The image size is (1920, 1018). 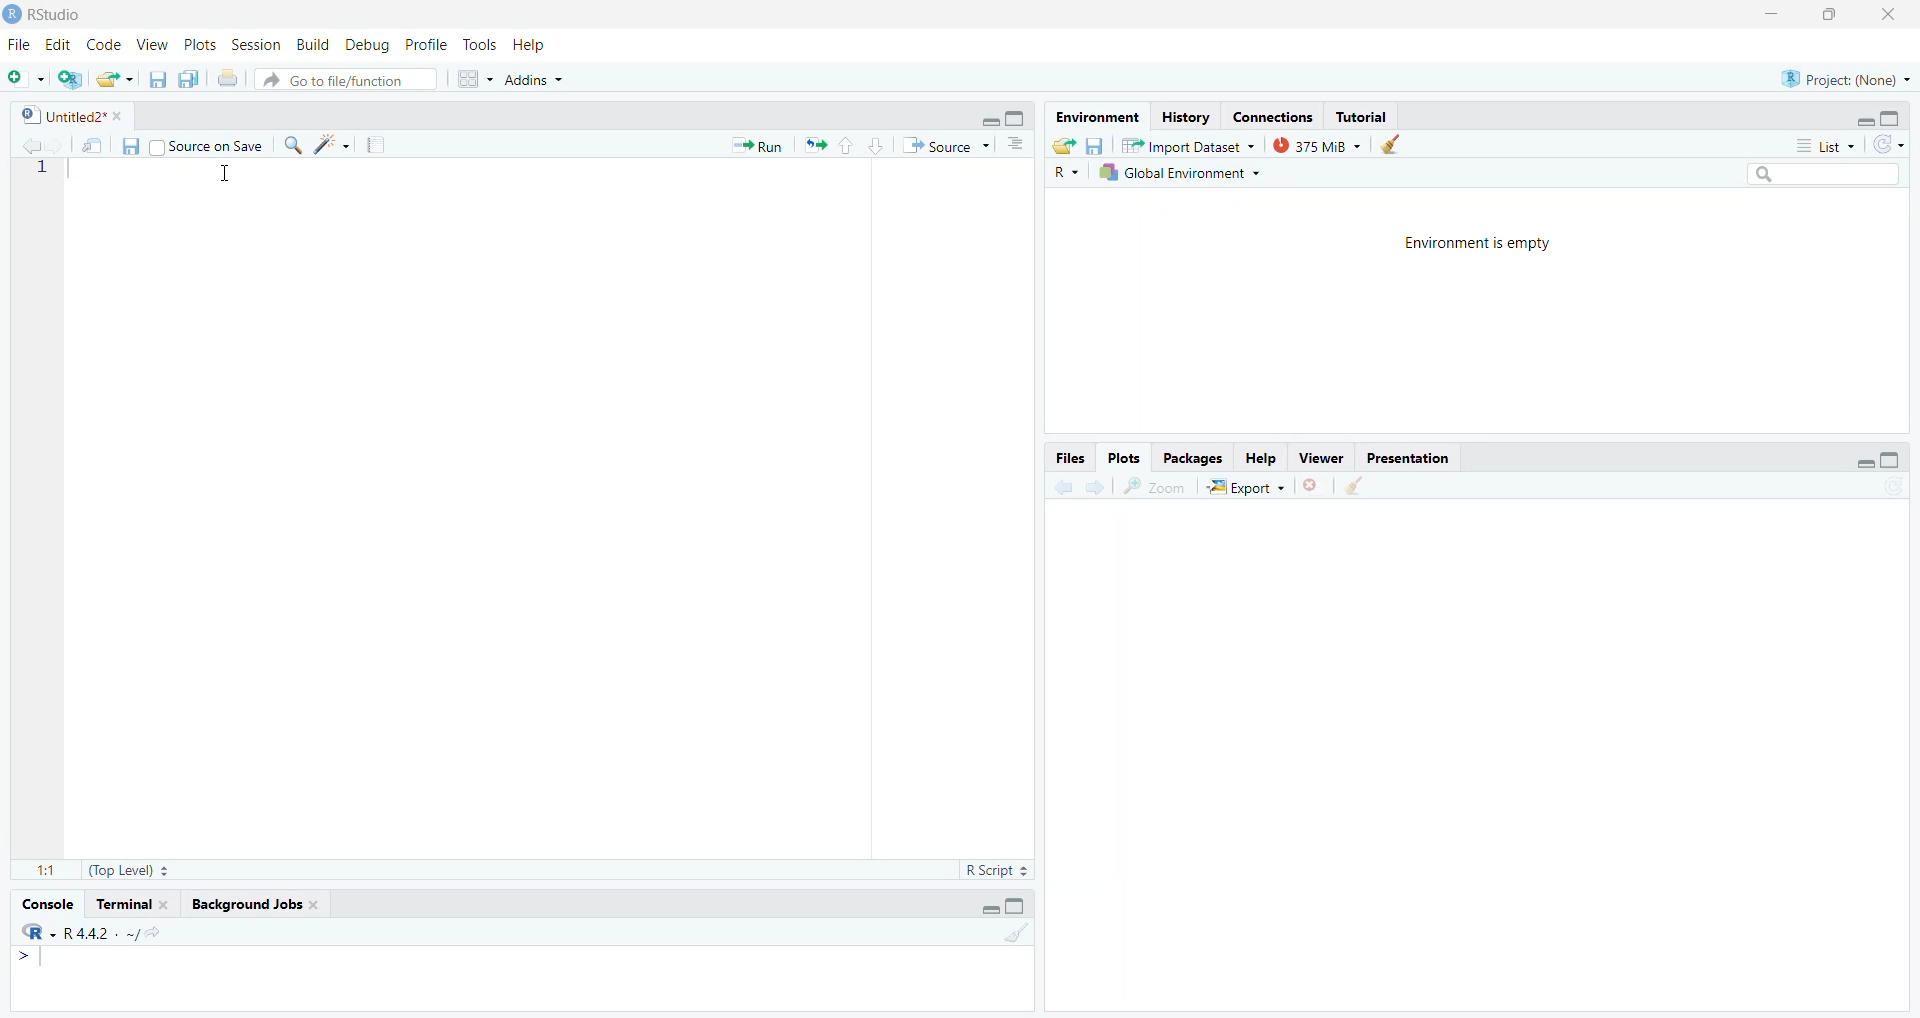 What do you see at coordinates (46, 869) in the screenshot?
I see `1:1` at bounding box center [46, 869].